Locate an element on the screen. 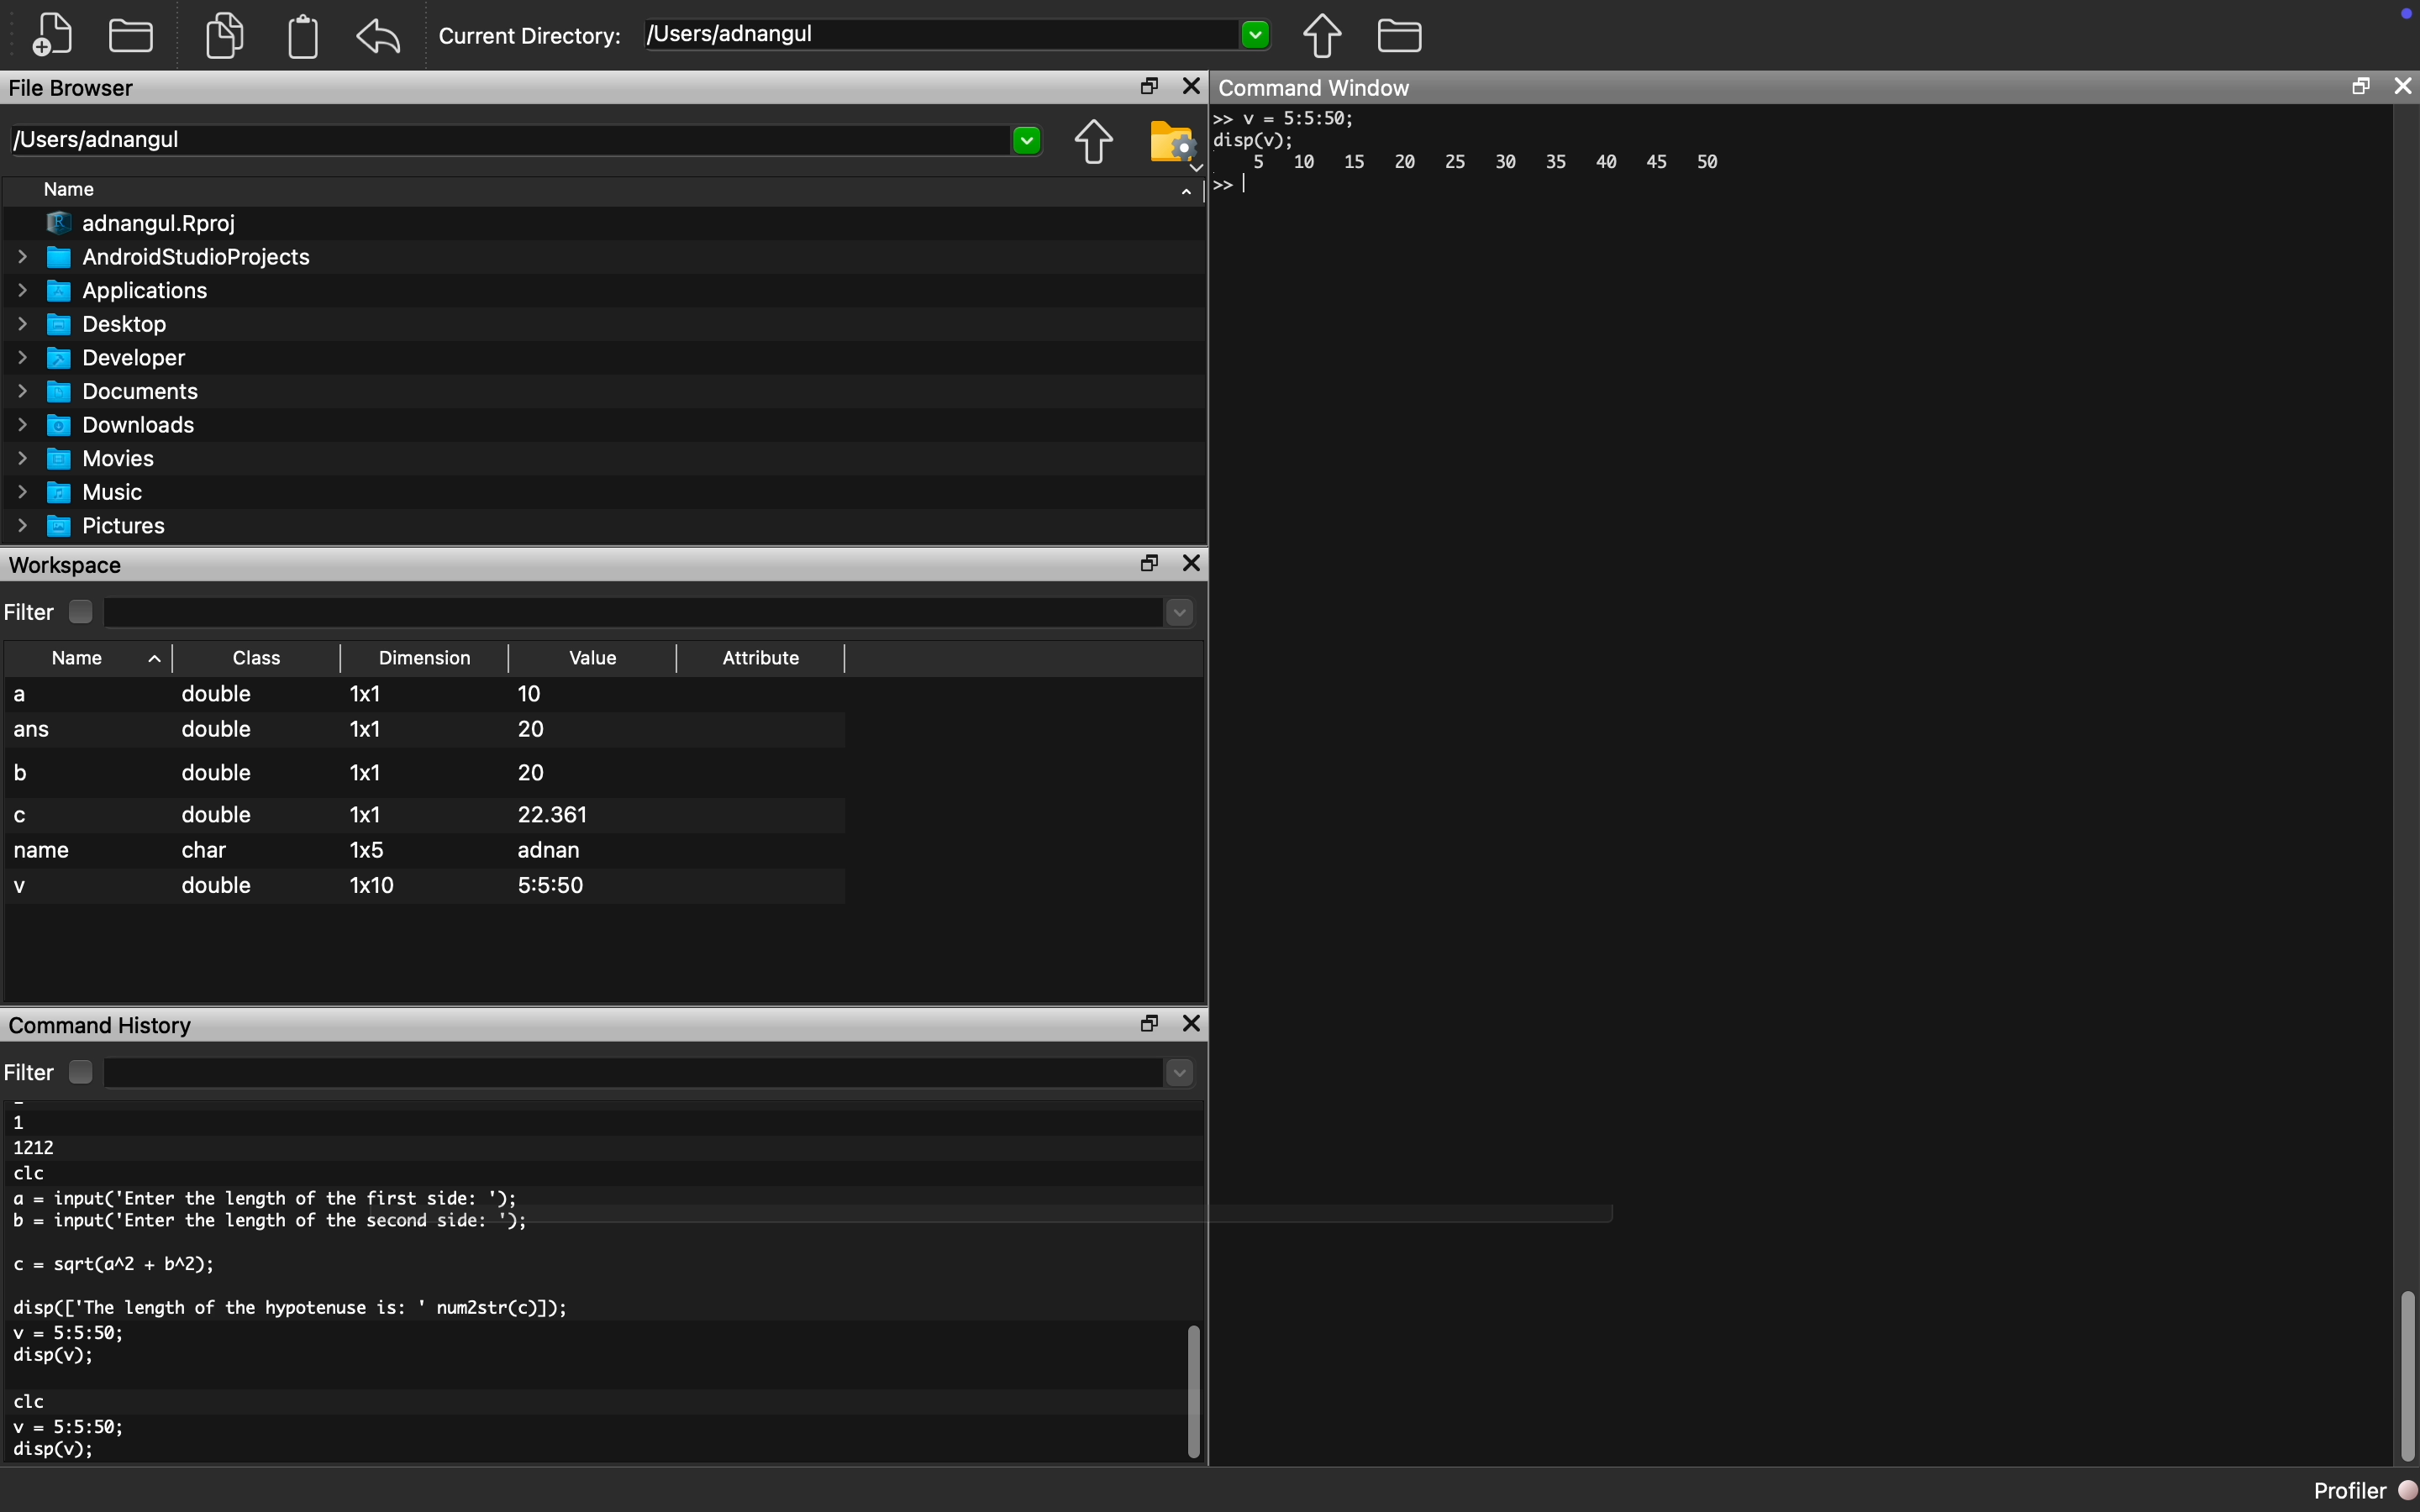 Image resolution: width=2420 pixels, height=1512 pixels. New file is located at coordinates (54, 32).